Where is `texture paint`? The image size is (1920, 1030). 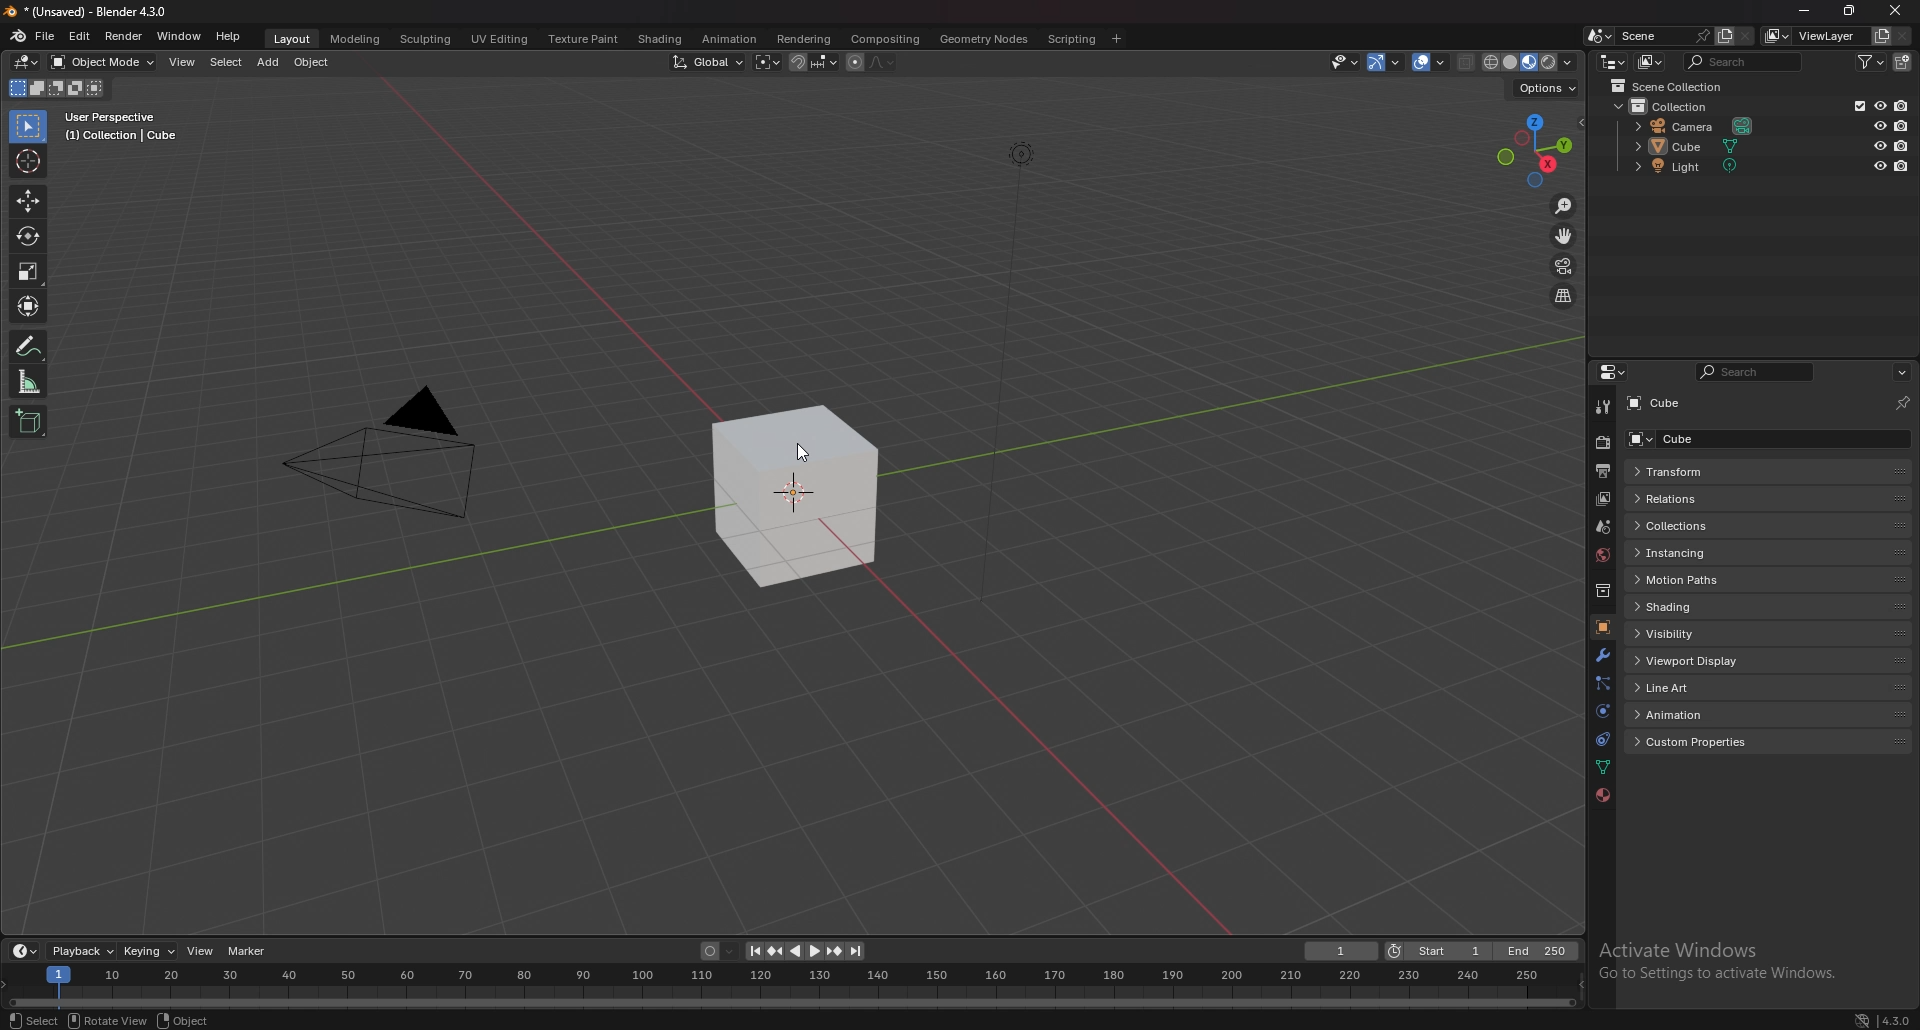 texture paint is located at coordinates (583, 38).